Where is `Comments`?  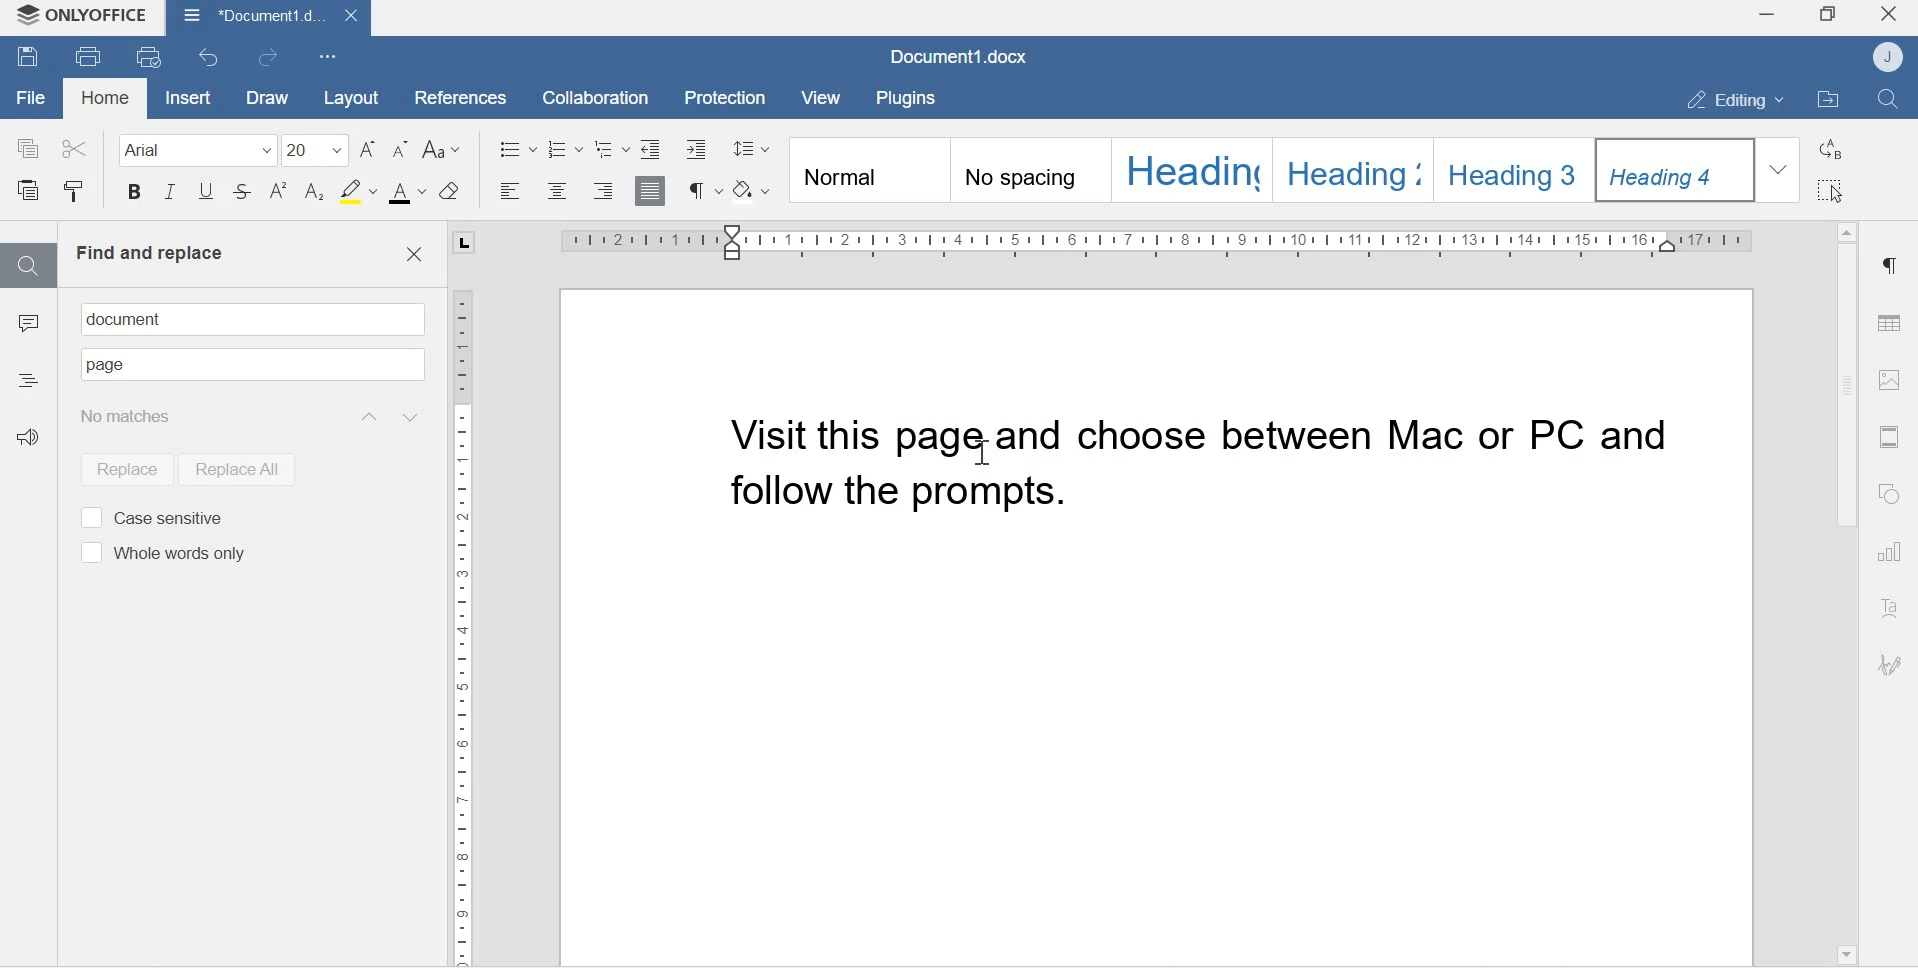
Comments is located at coordinates (28, 328).